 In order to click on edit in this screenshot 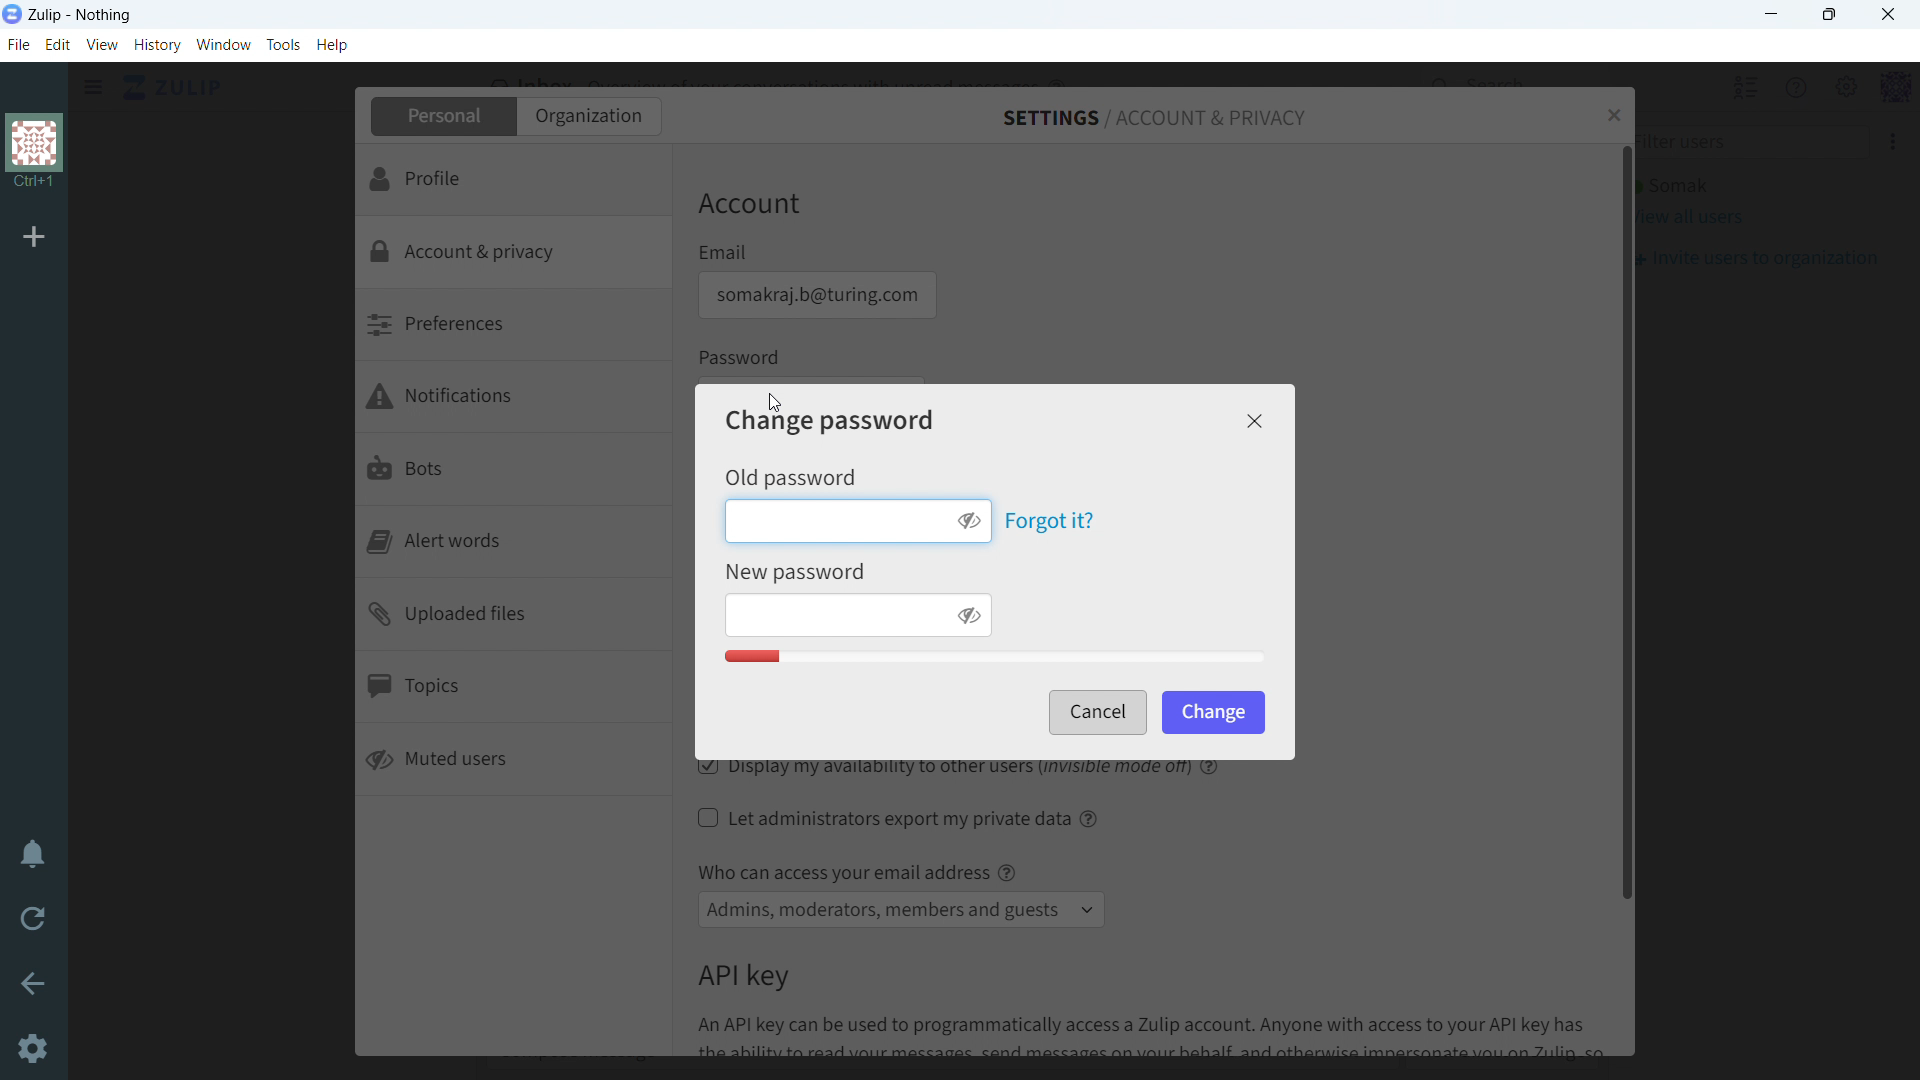, I will do `click(57, 45)`.